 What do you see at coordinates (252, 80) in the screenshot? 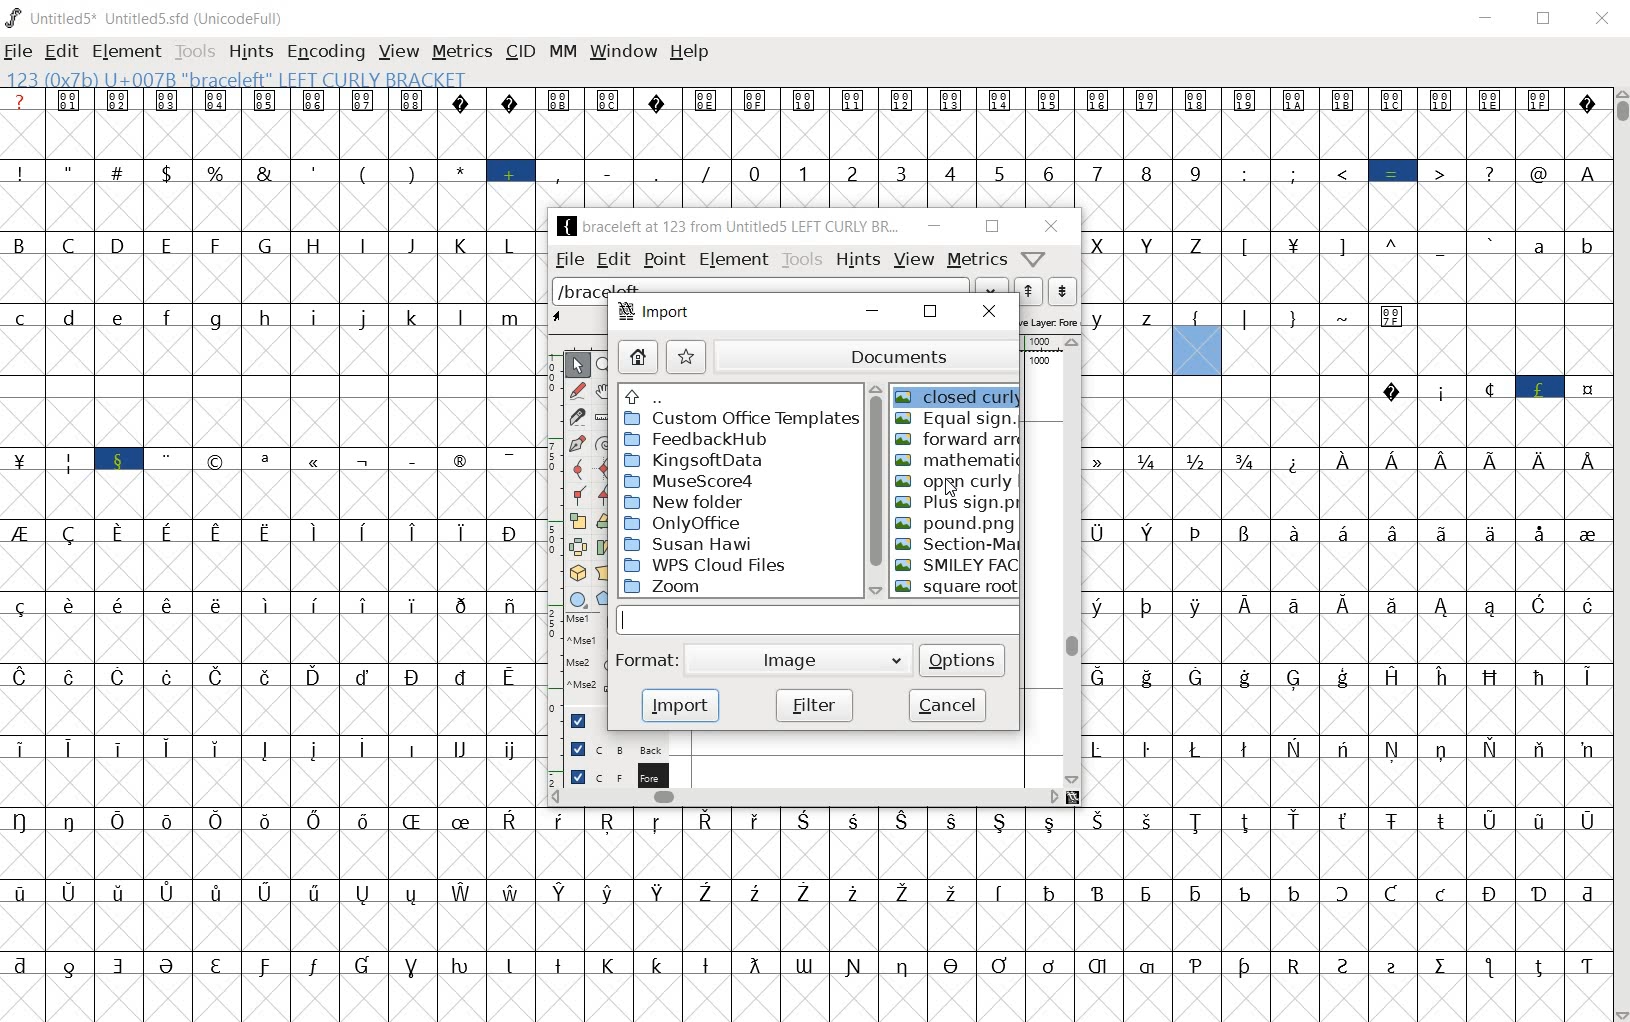
I see `123 (0x7b) U+007B "braceleft" LEFT CURLY BRACKET` at bounding box center [252, 80].